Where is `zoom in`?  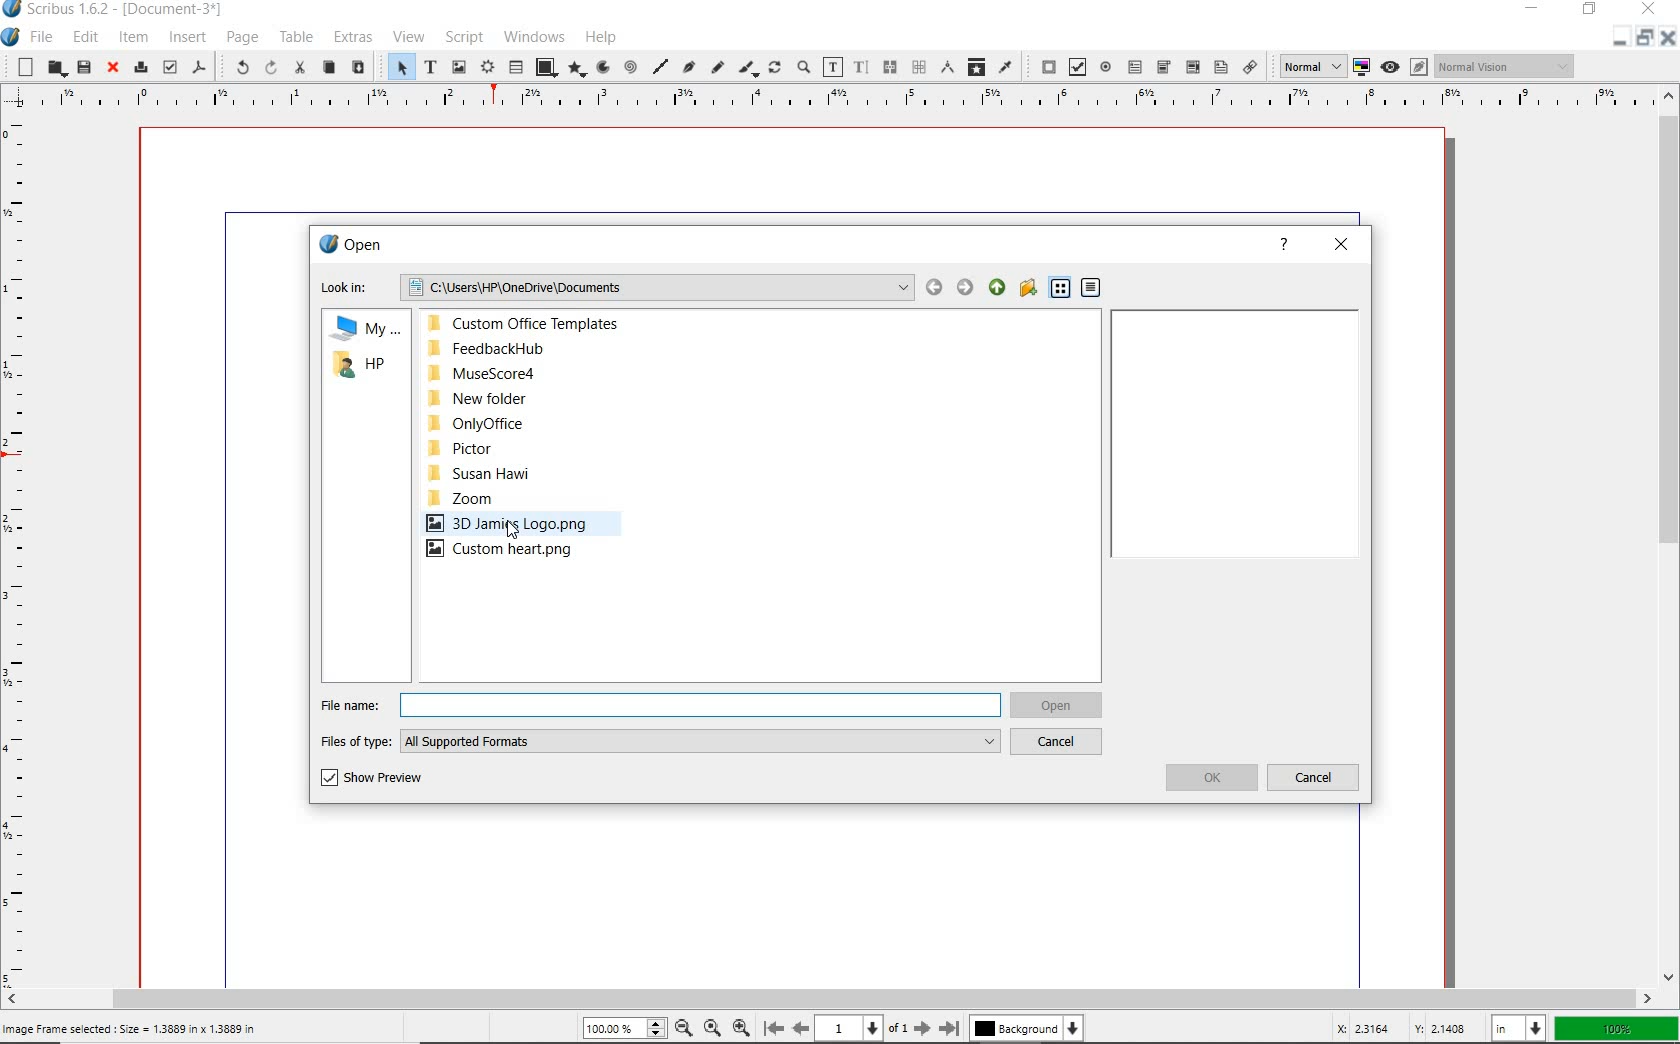
zoom in is located at coordinates (742, 1030).